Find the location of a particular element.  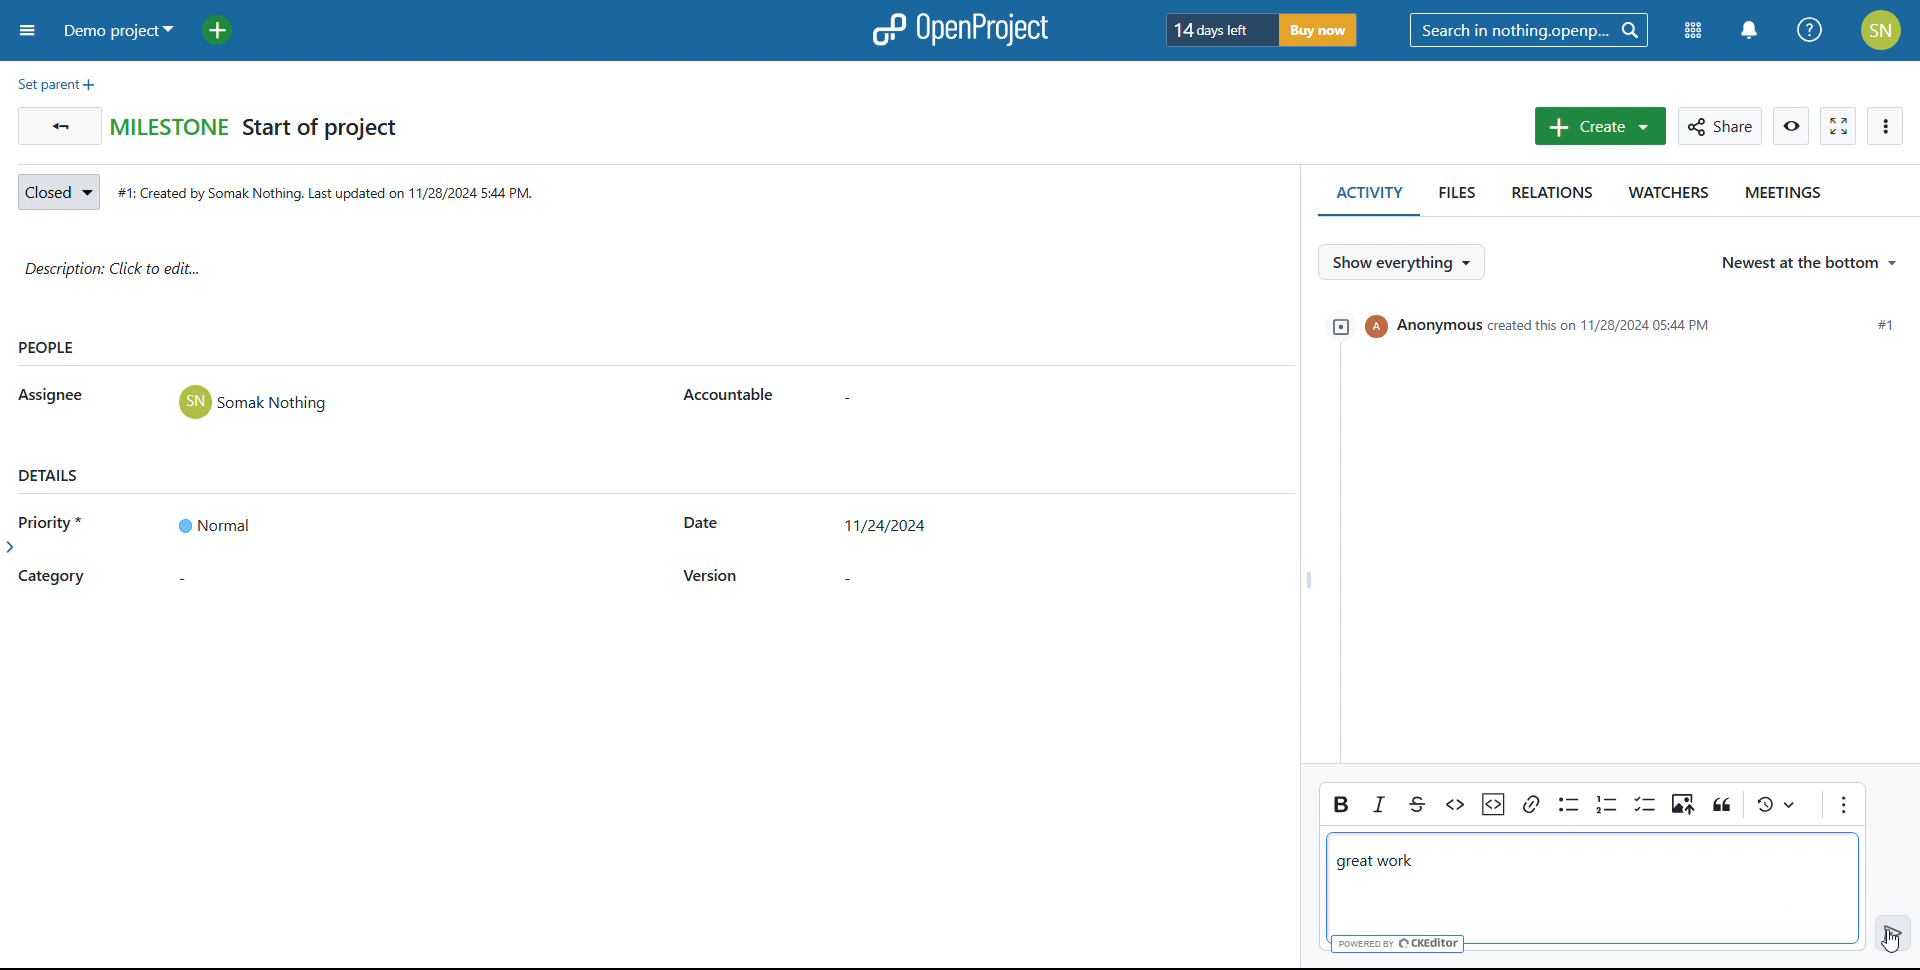

account is located at coordinates (1881, 30).